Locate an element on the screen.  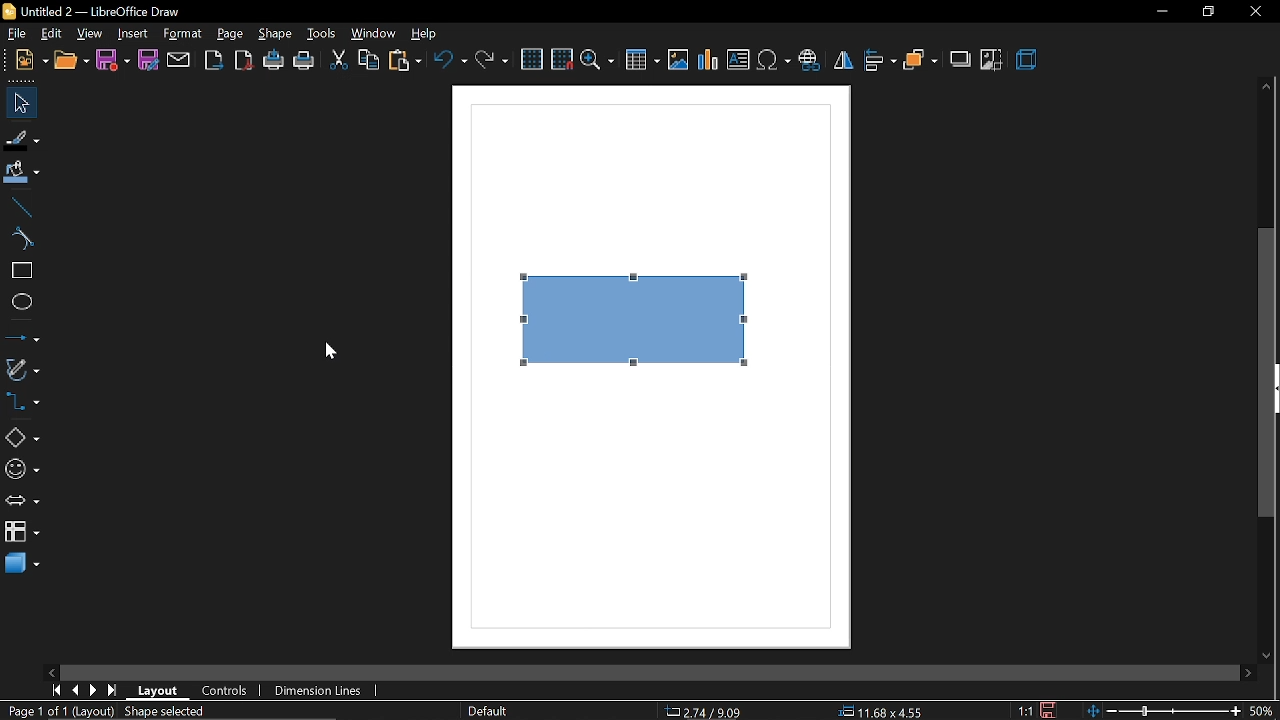
50% is located at coordinates (1264, 711).